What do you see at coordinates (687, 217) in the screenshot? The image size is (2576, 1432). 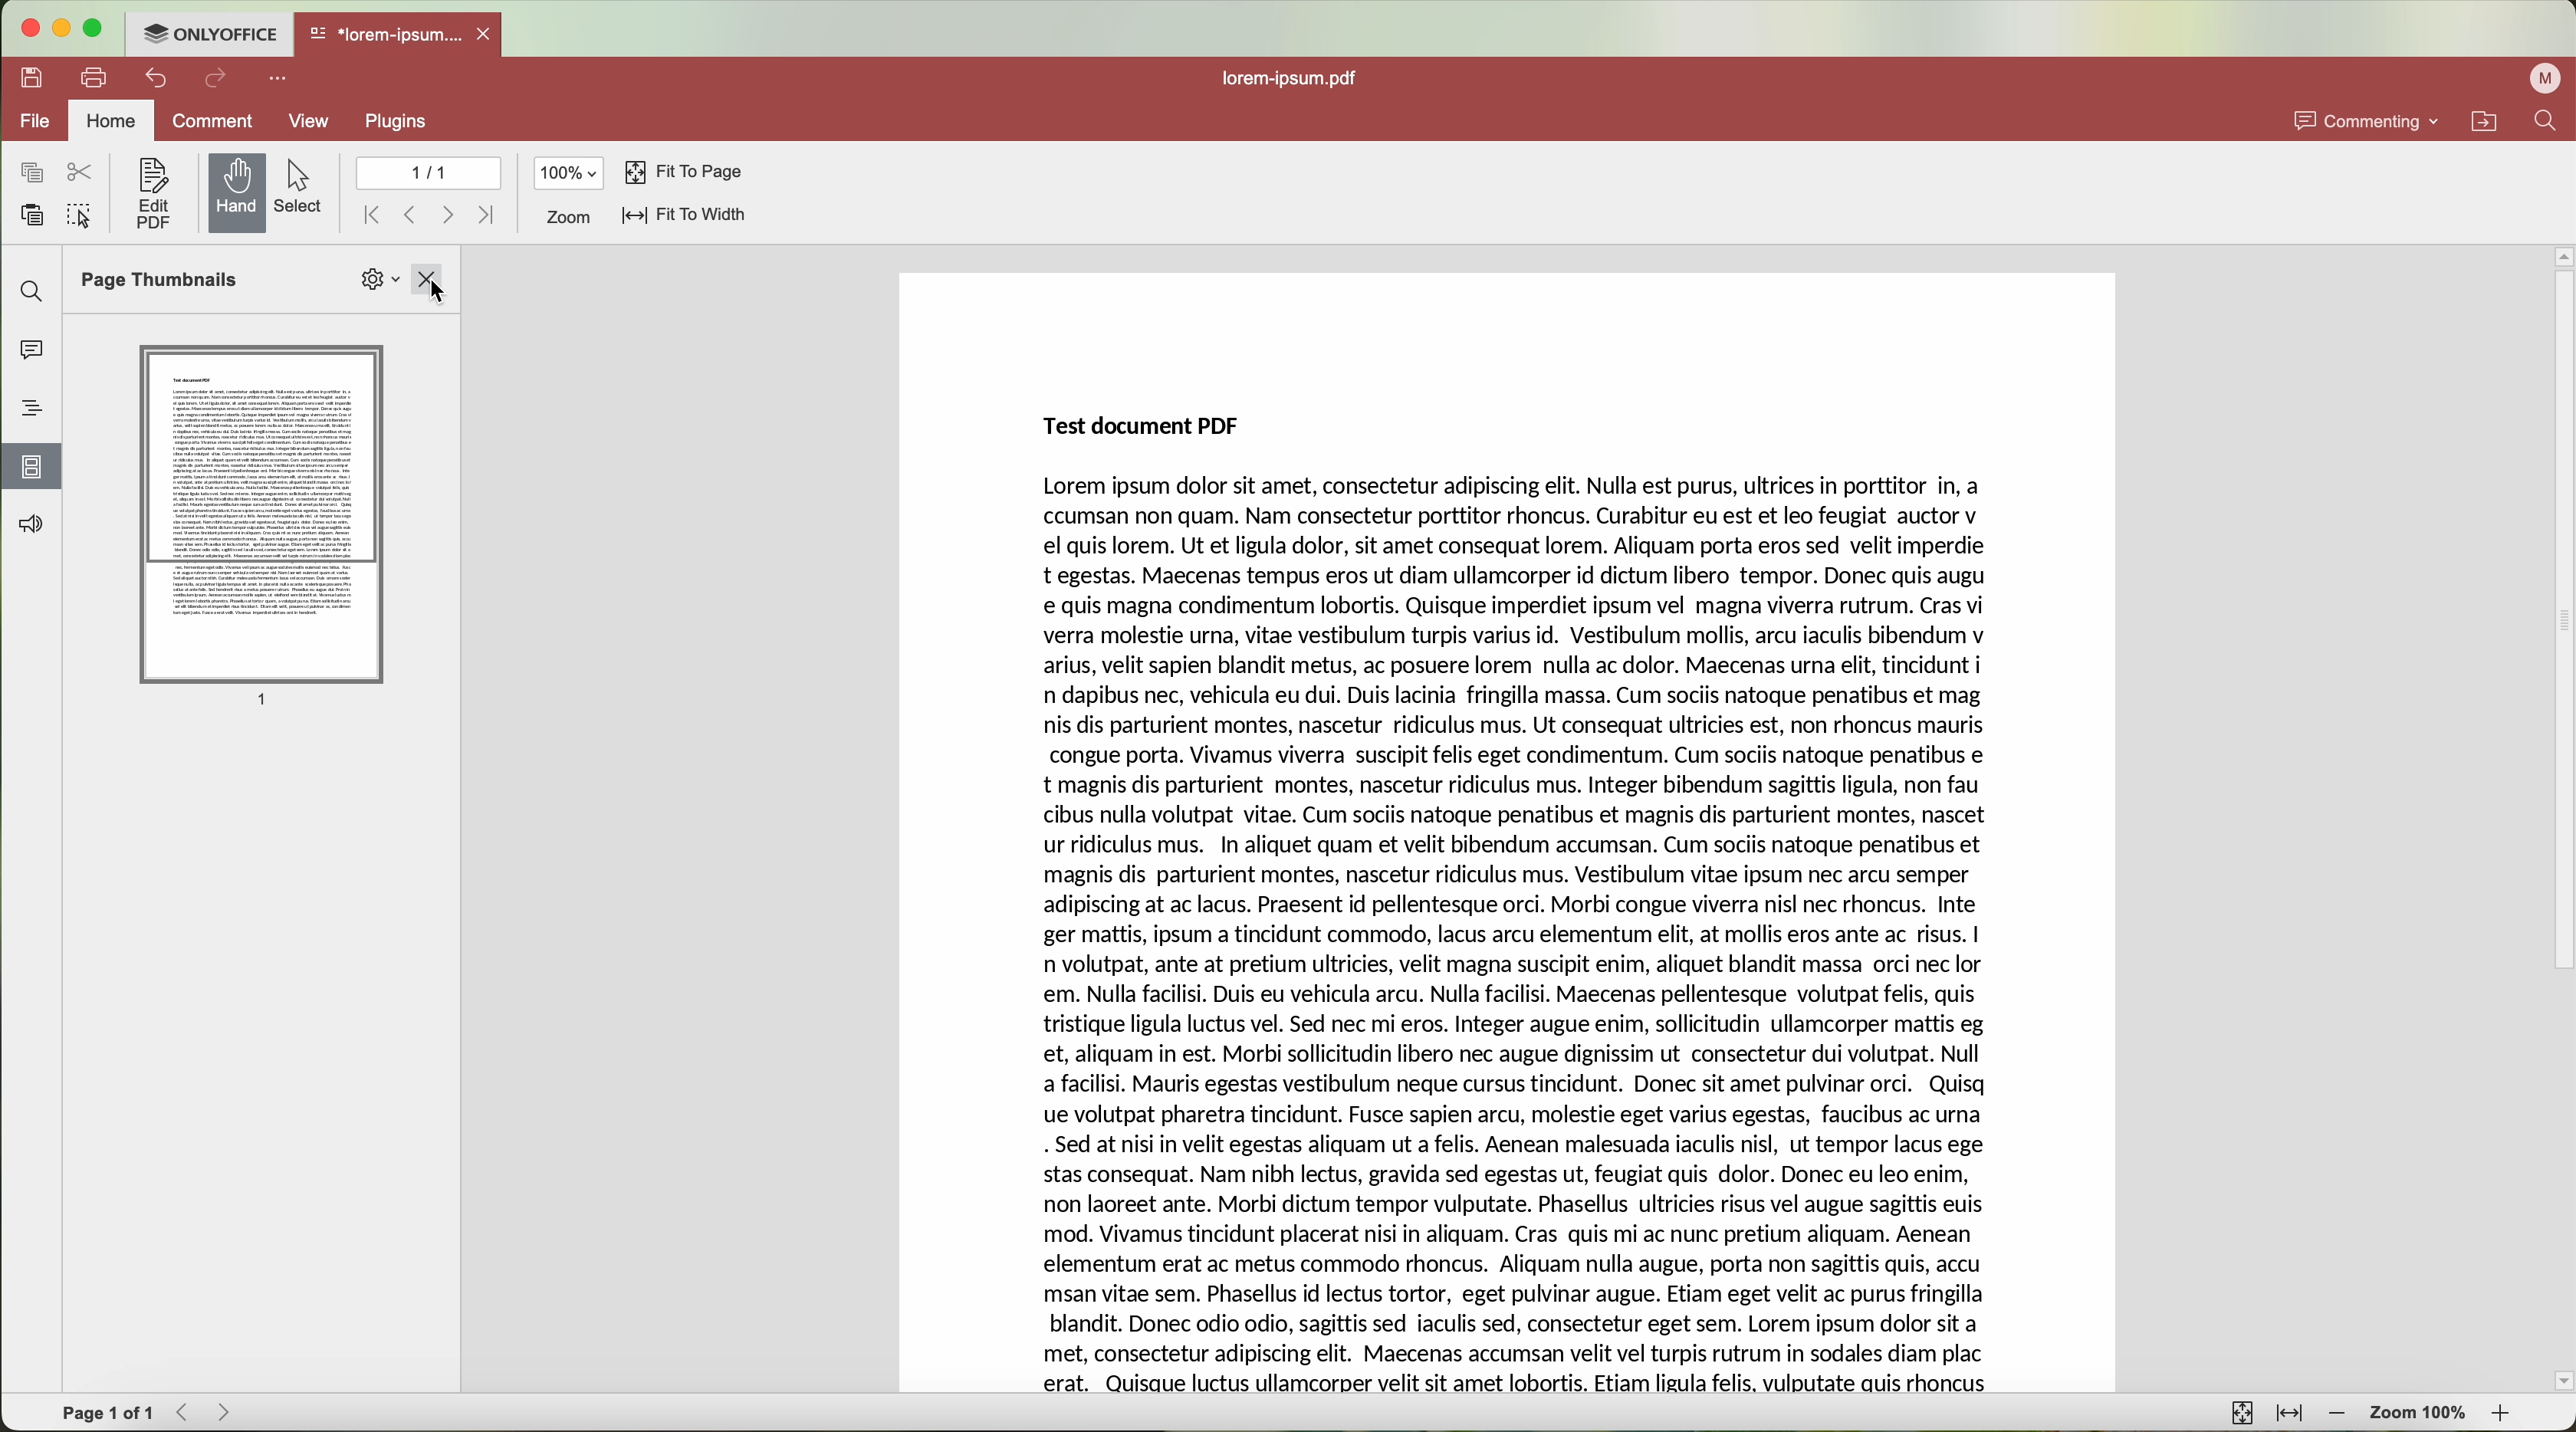 I see `fit to width` at bounding box center [687, 217].